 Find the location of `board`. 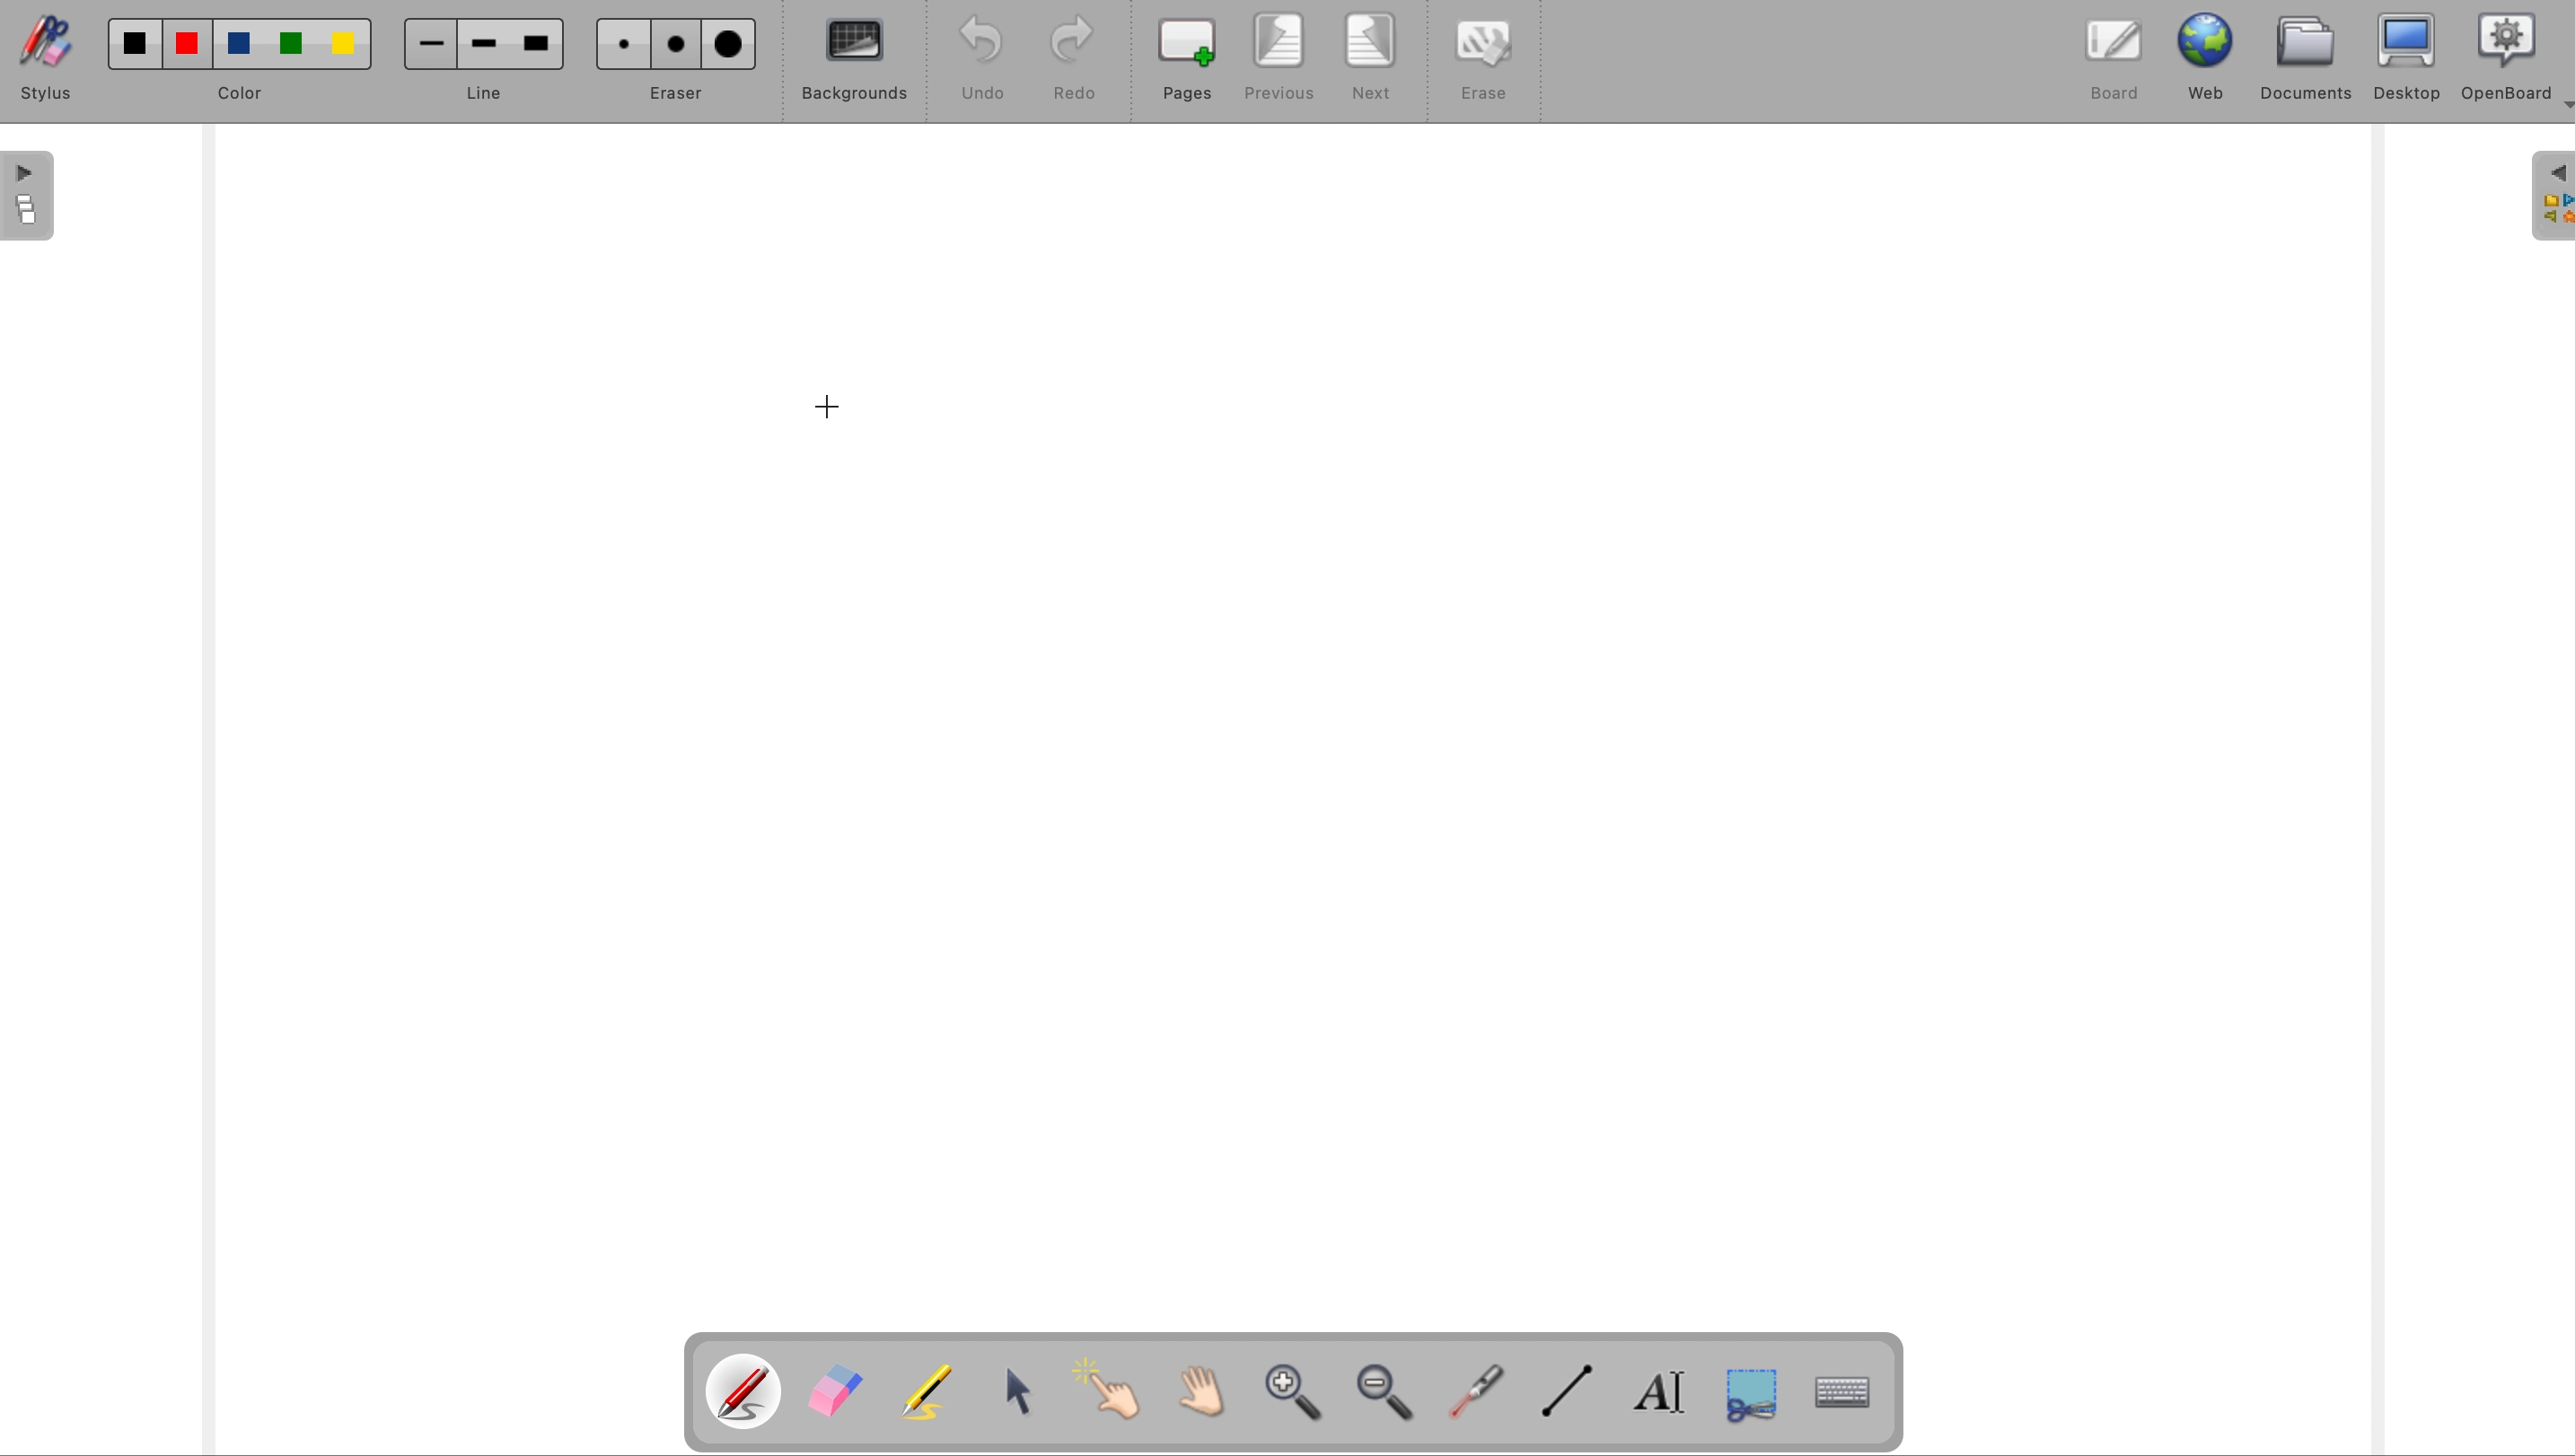

board is located at coordinates (2108, 66).